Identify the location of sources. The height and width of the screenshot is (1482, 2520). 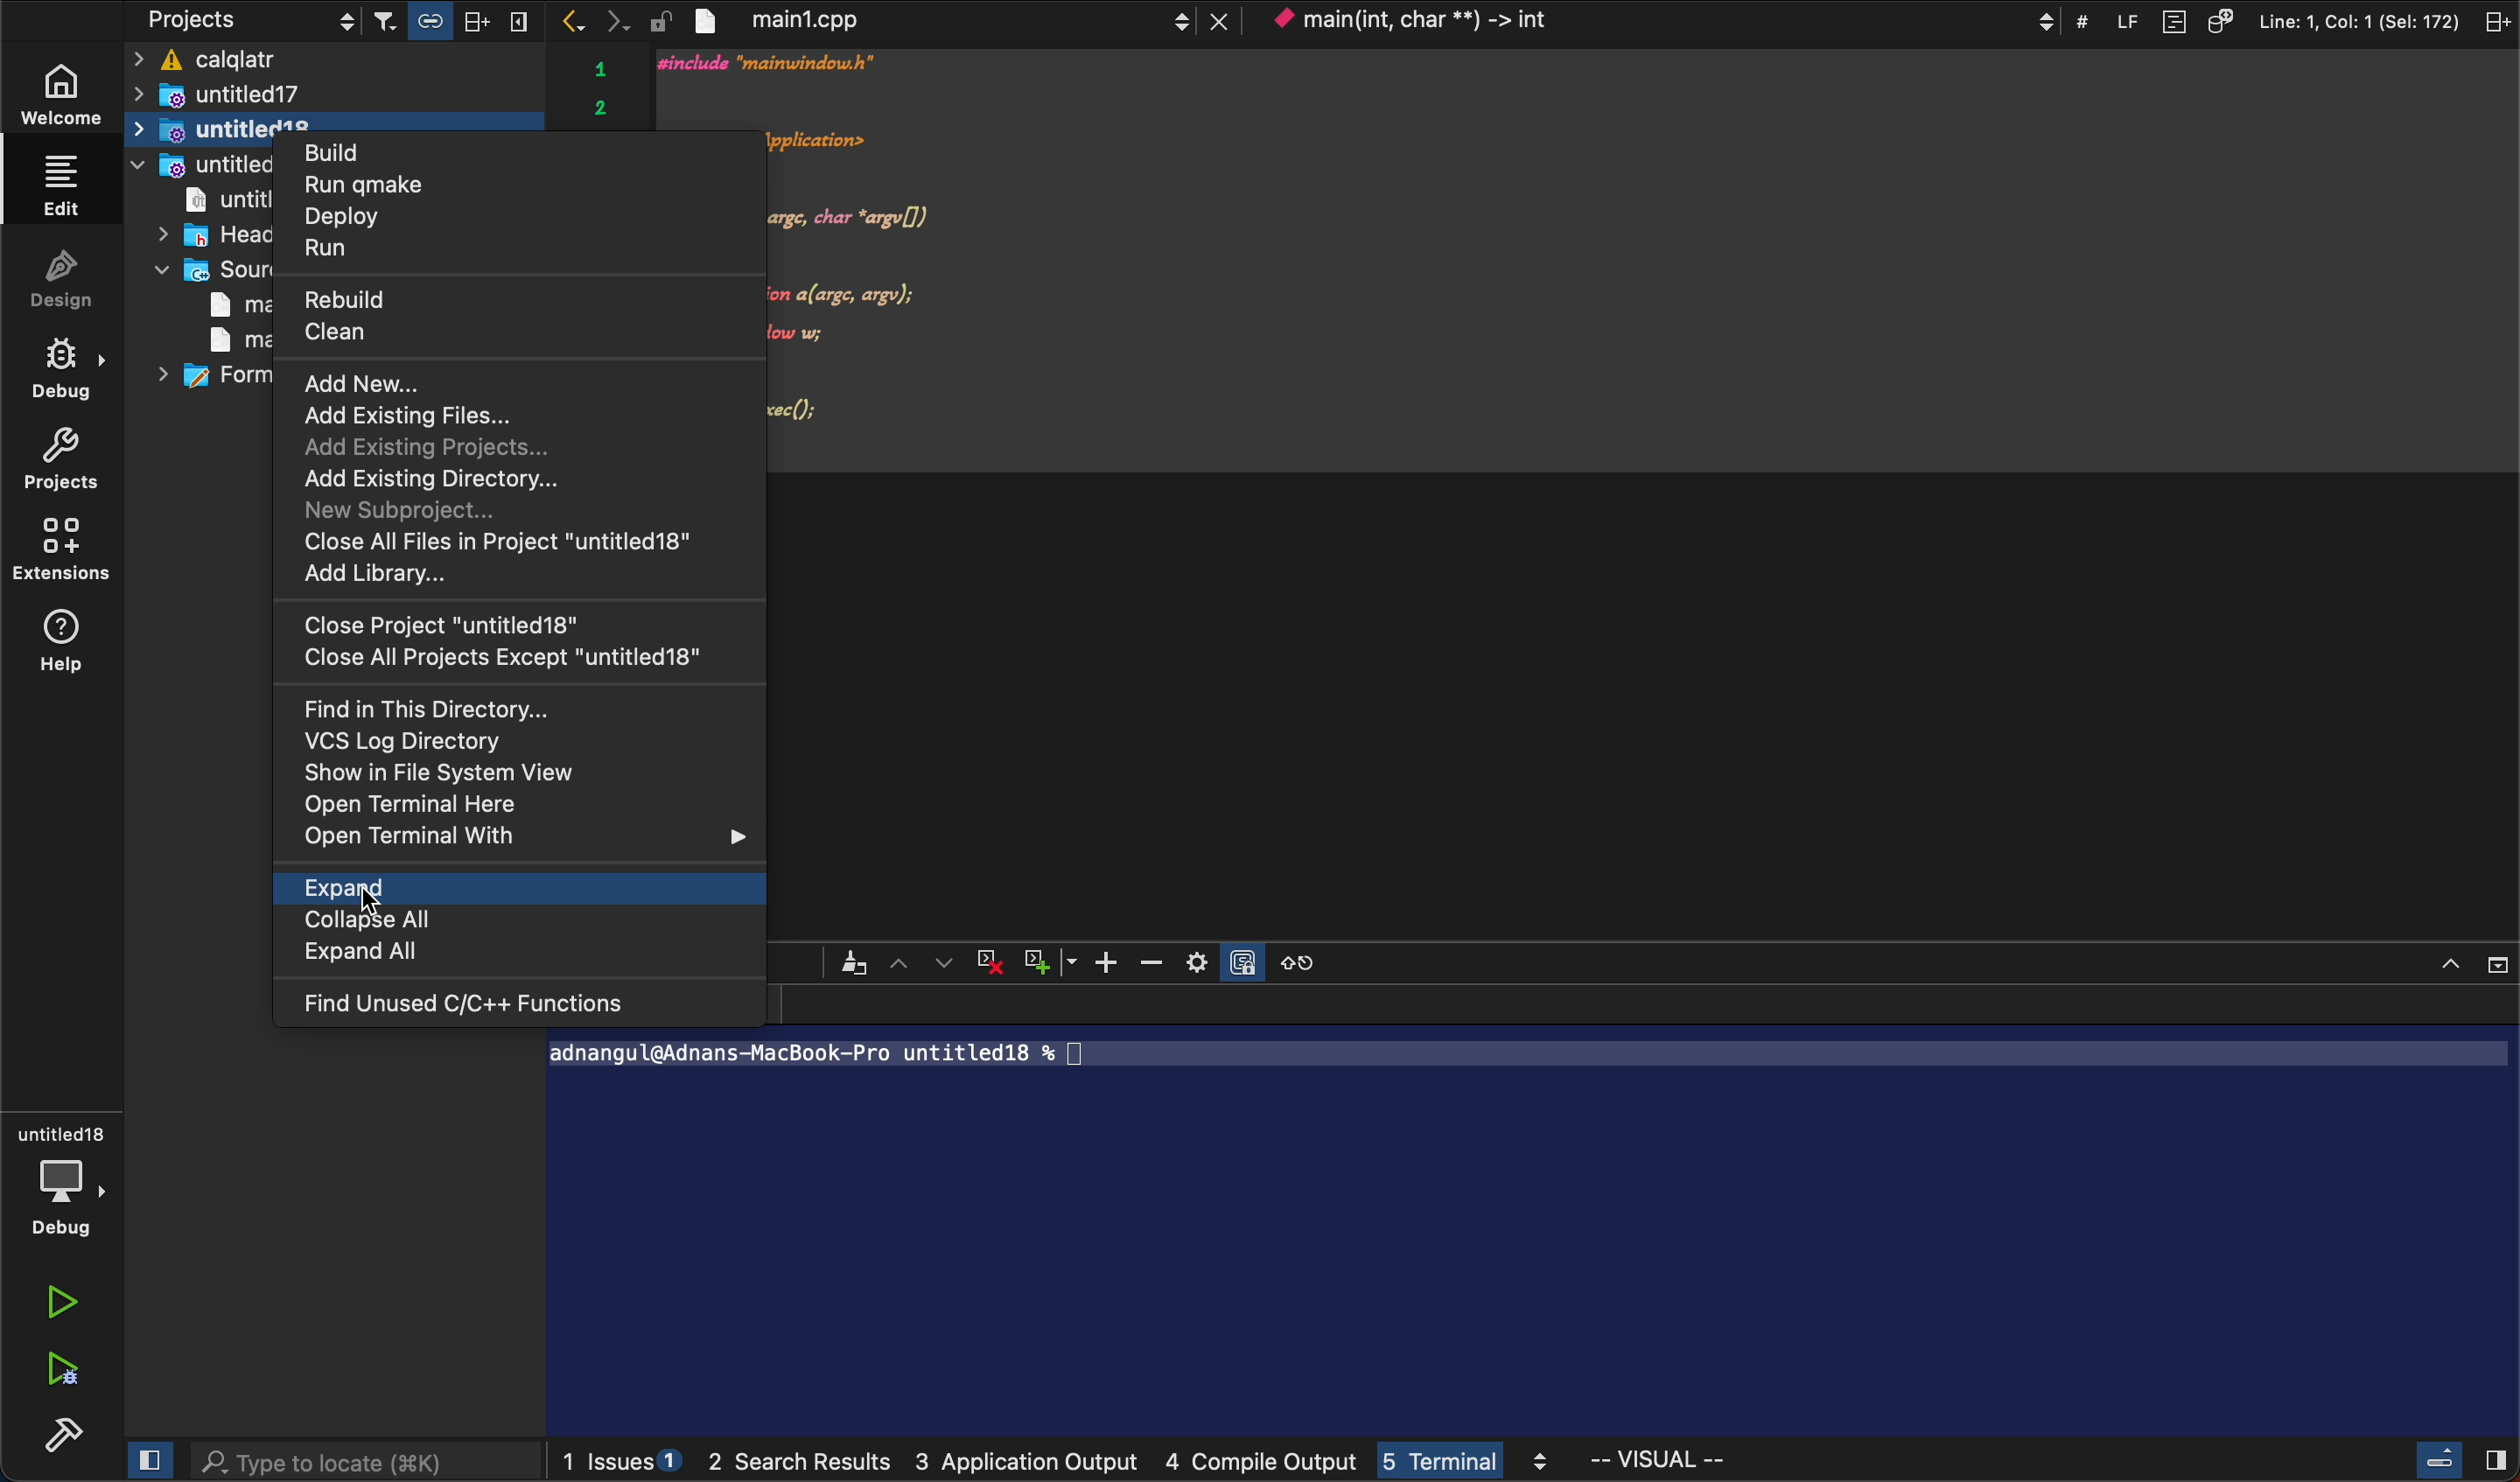
(215, 264).